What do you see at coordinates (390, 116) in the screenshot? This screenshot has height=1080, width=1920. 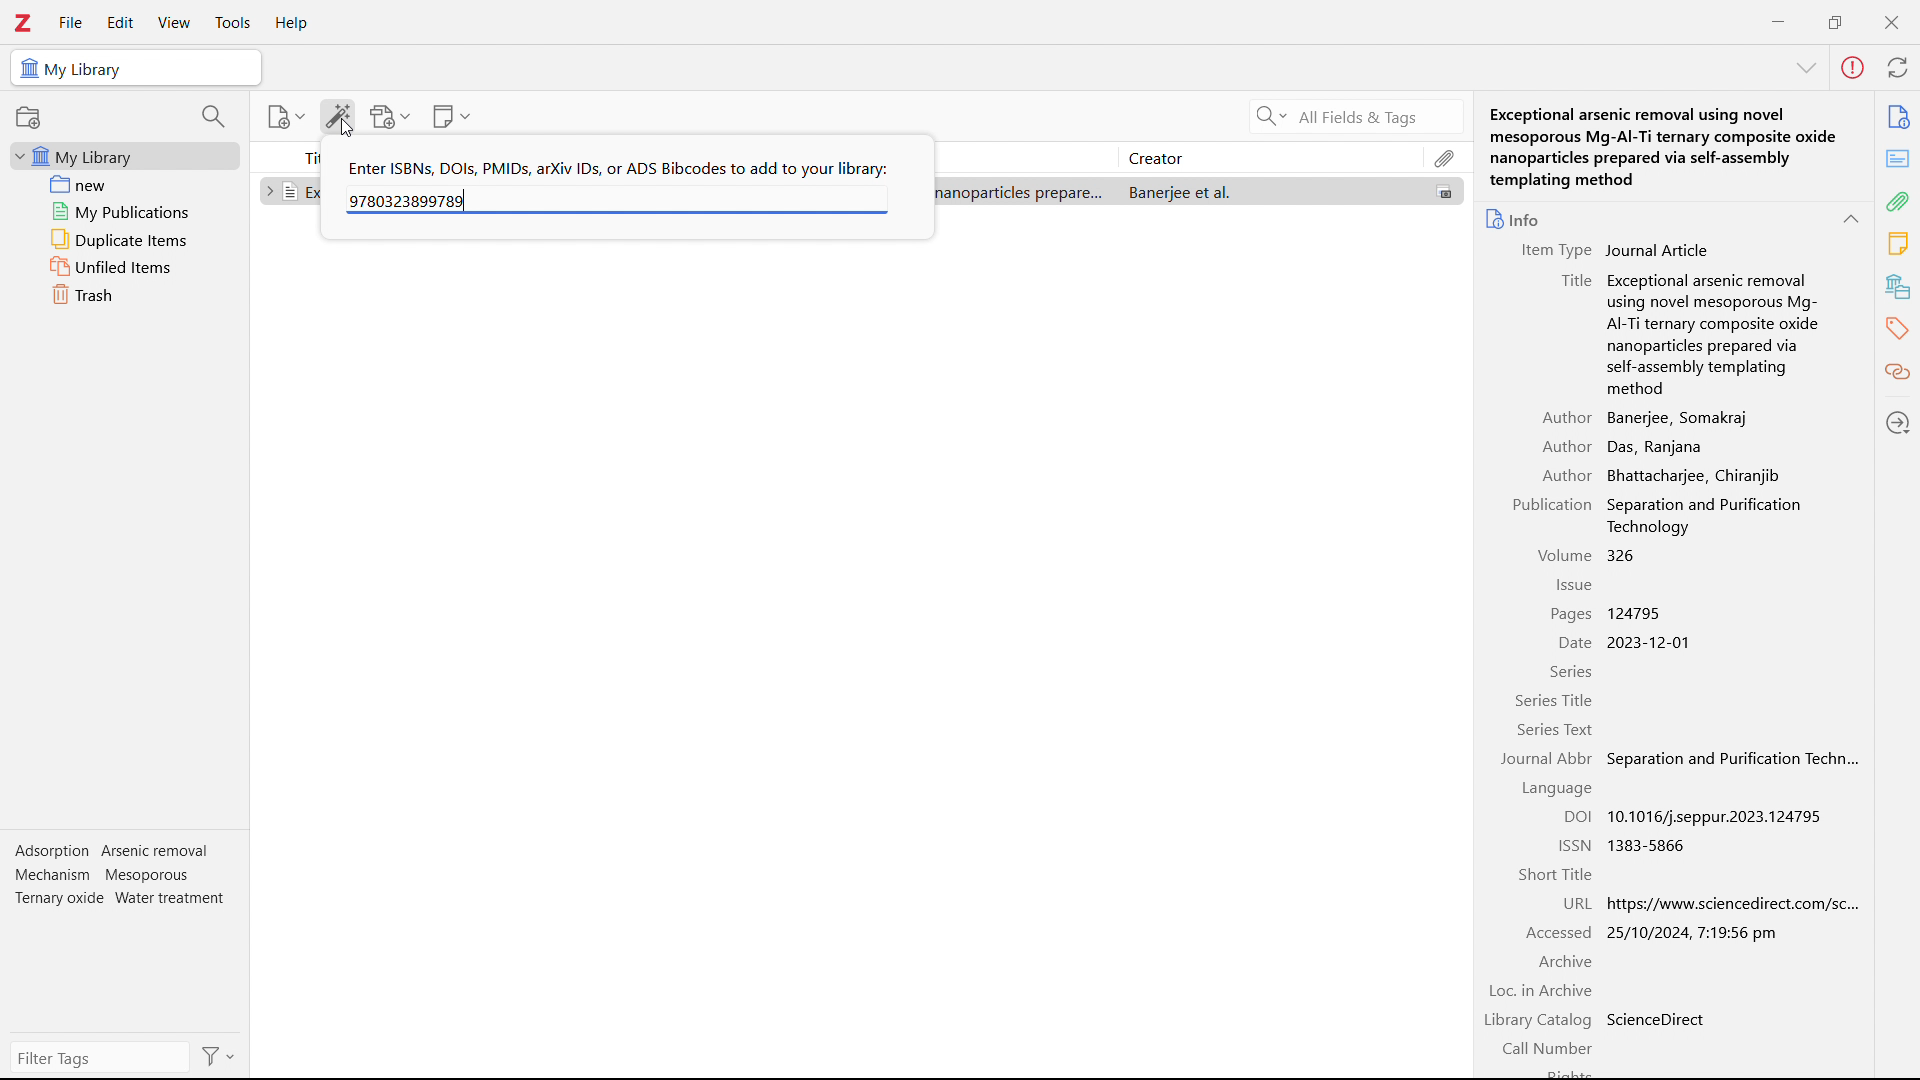 I see `add attachments` at bounding box center [390, 116].